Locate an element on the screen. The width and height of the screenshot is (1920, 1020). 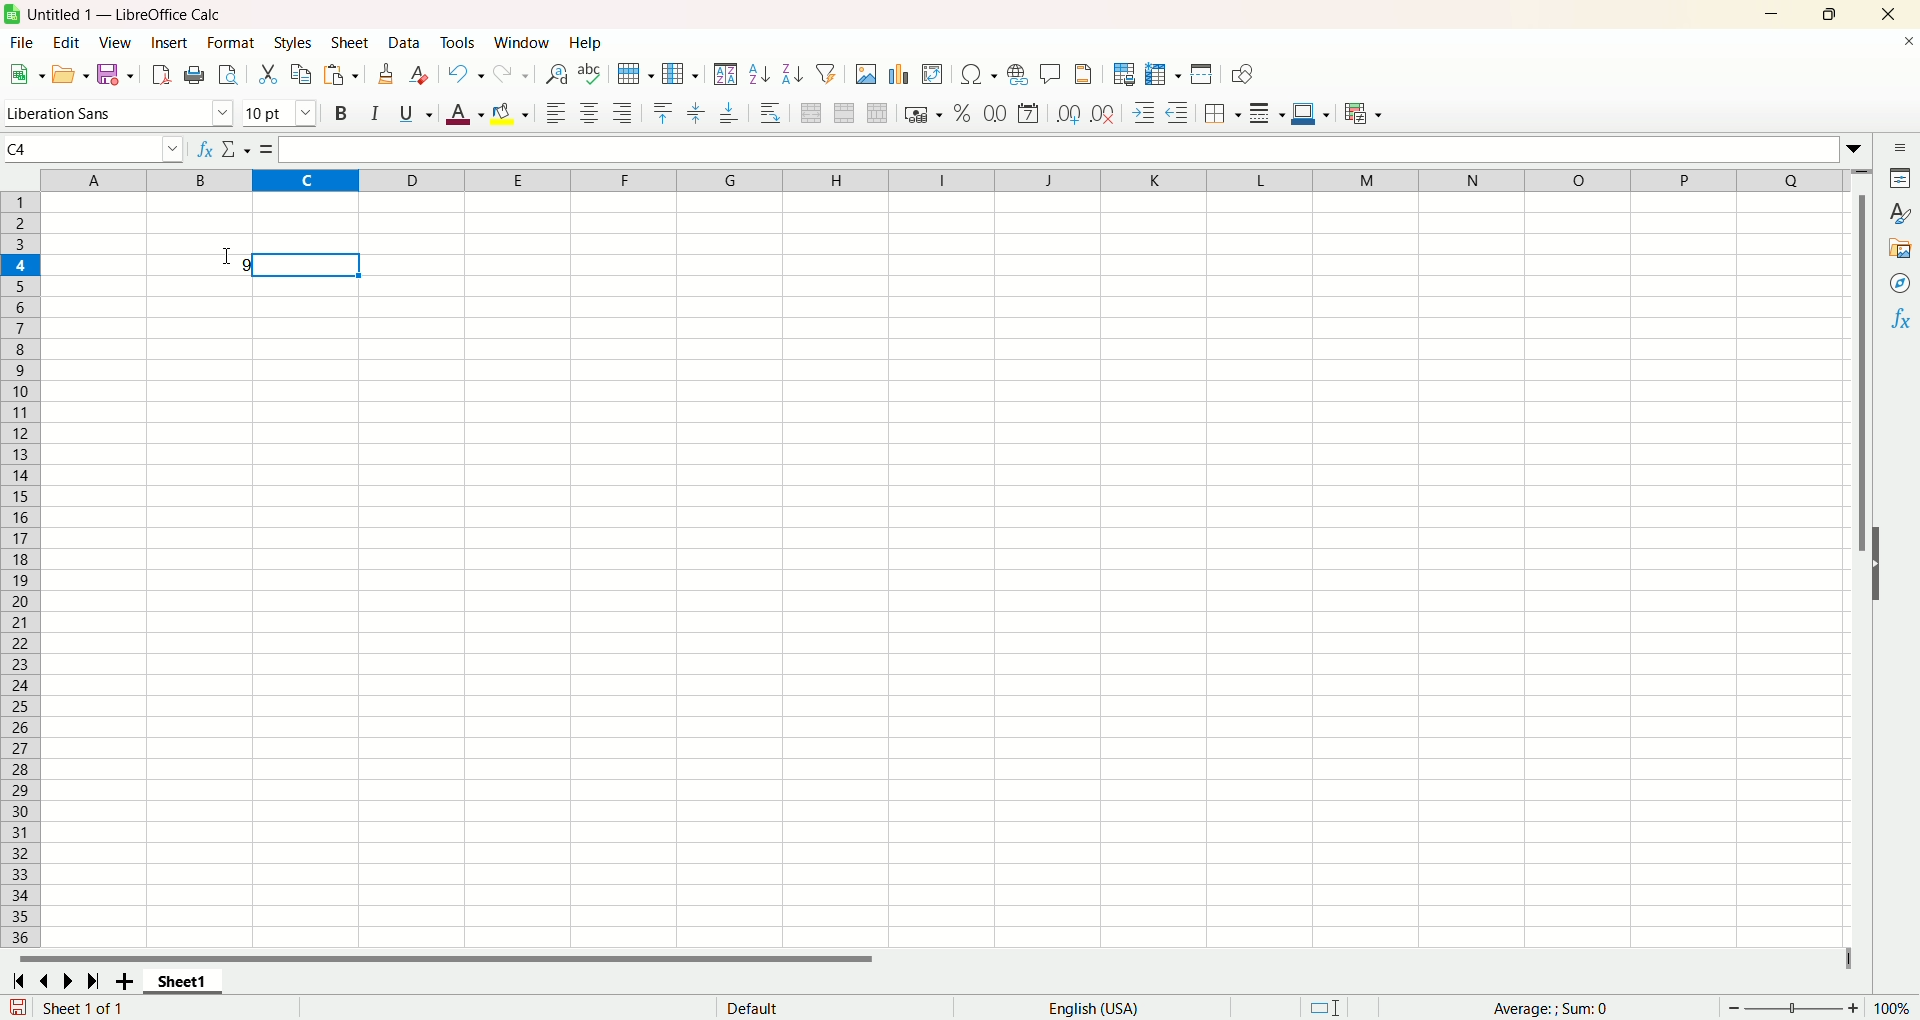
Selection mode is located at coordinates (1342, 1005).